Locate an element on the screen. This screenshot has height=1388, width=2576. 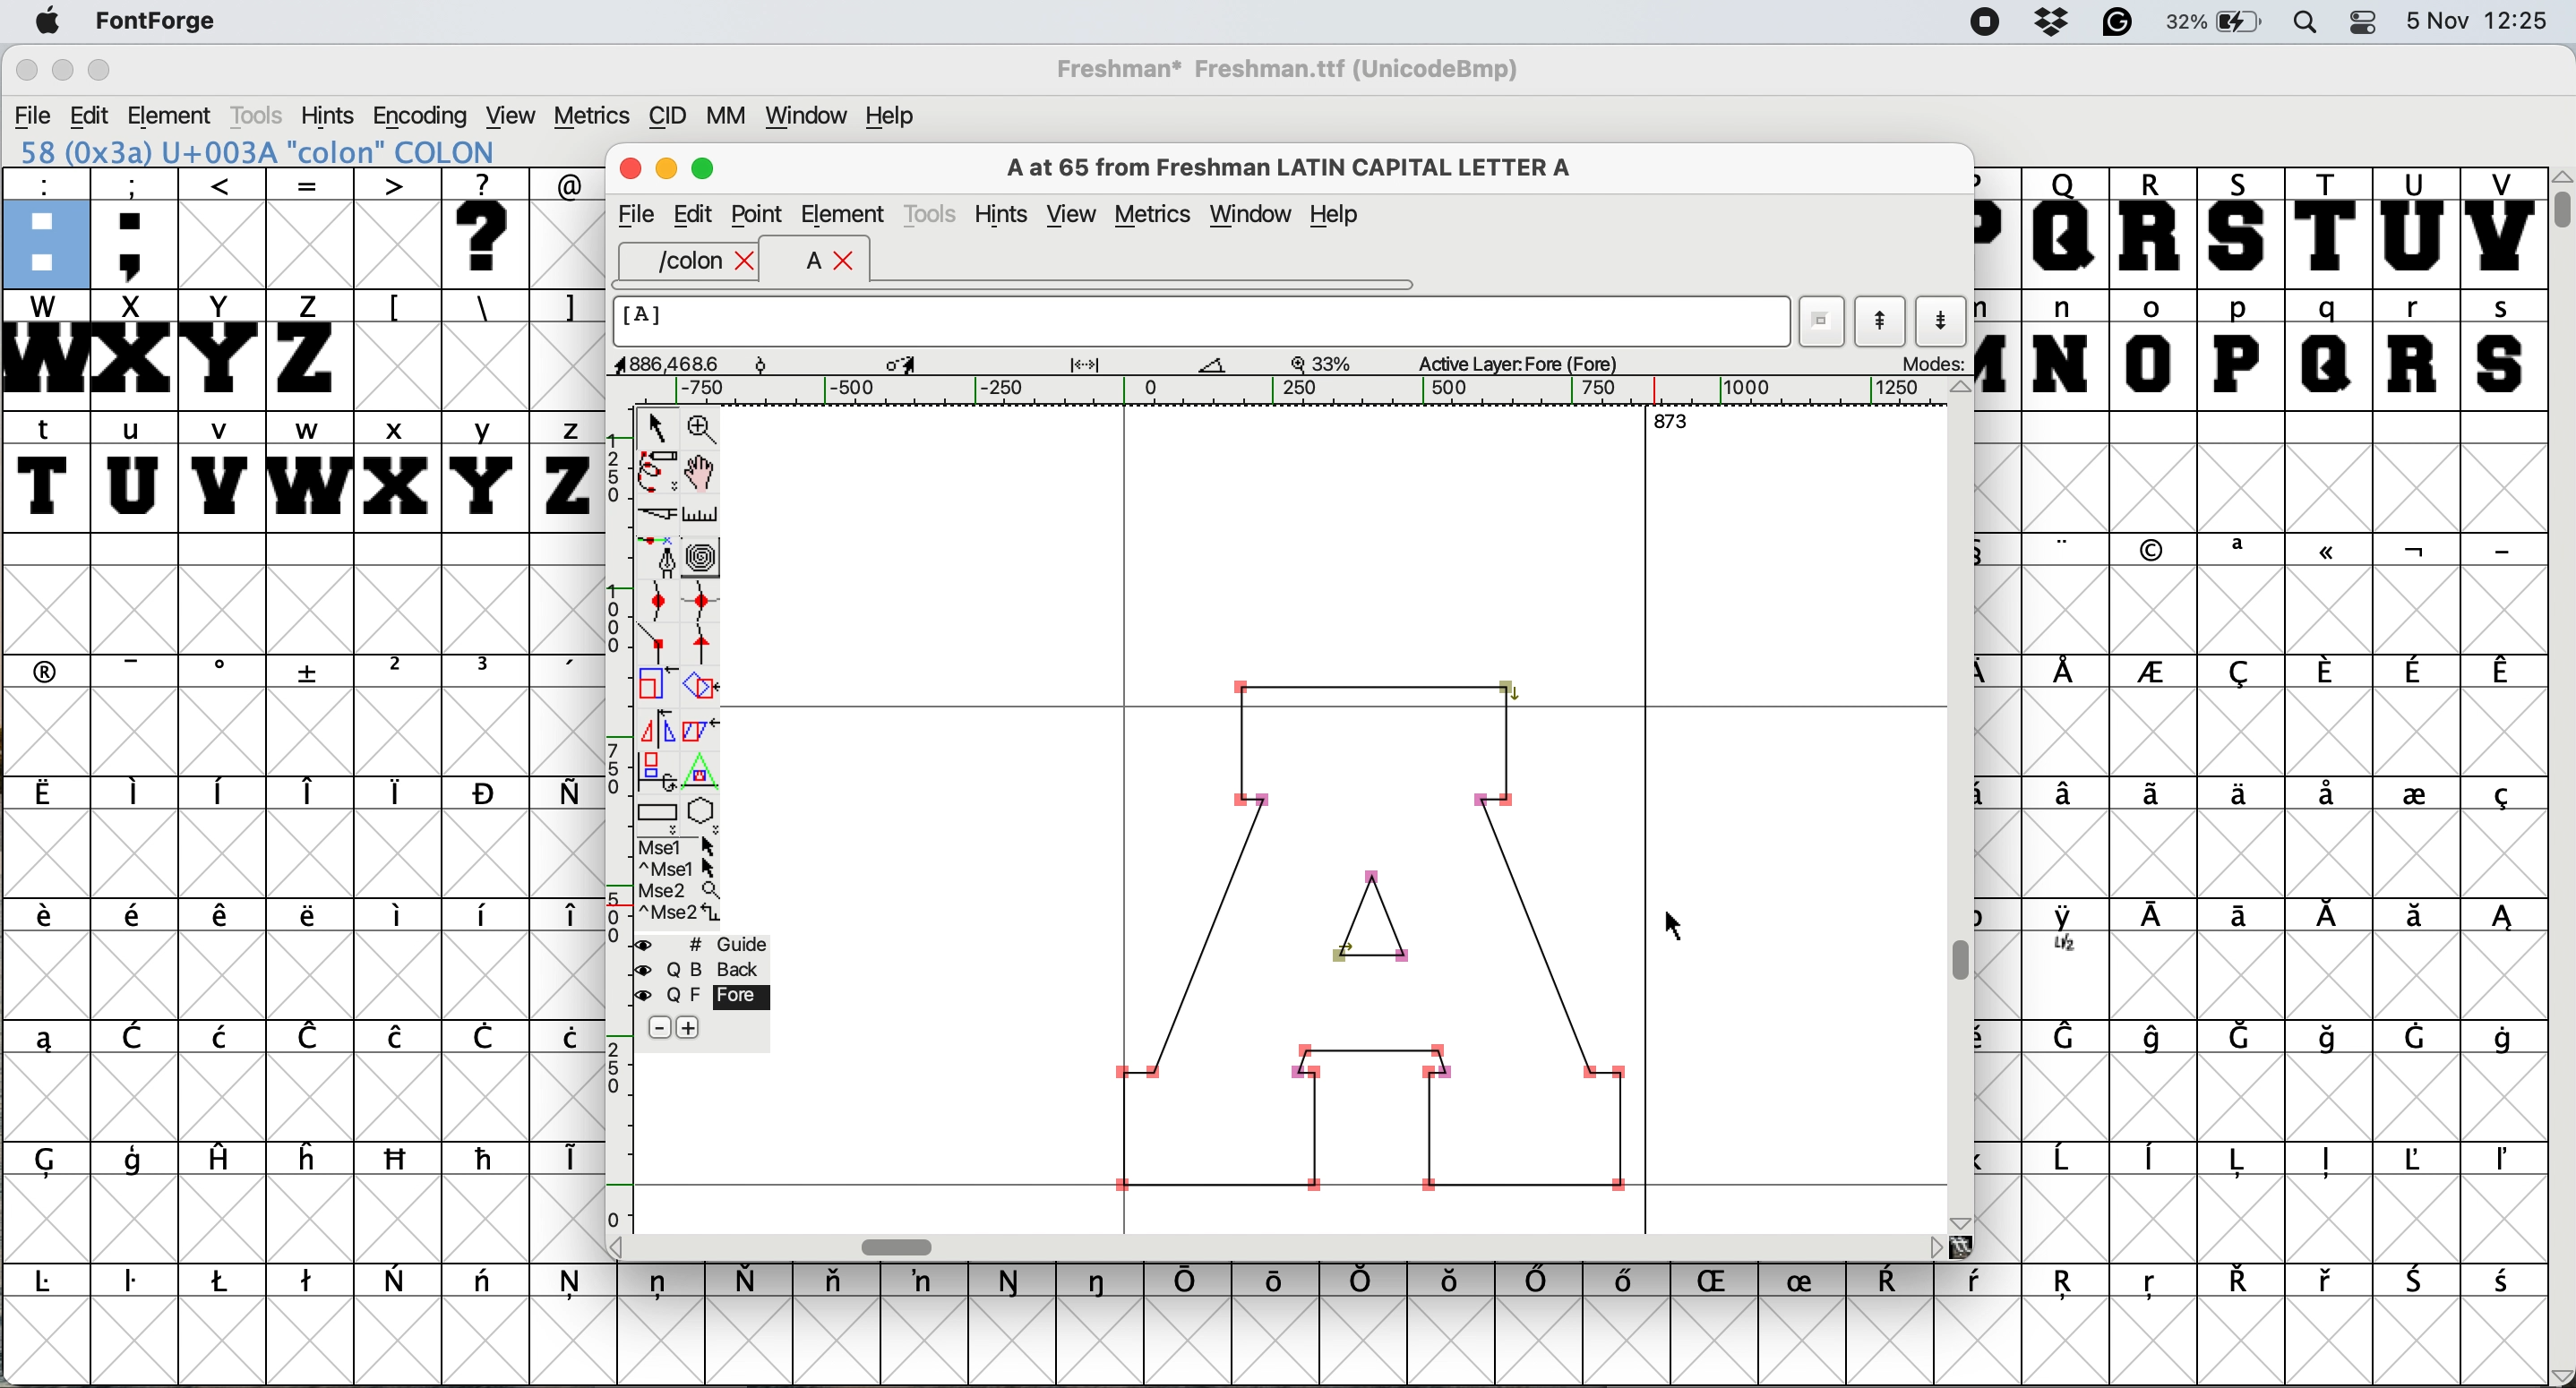
symbol is located at coordinates (2242, 550).